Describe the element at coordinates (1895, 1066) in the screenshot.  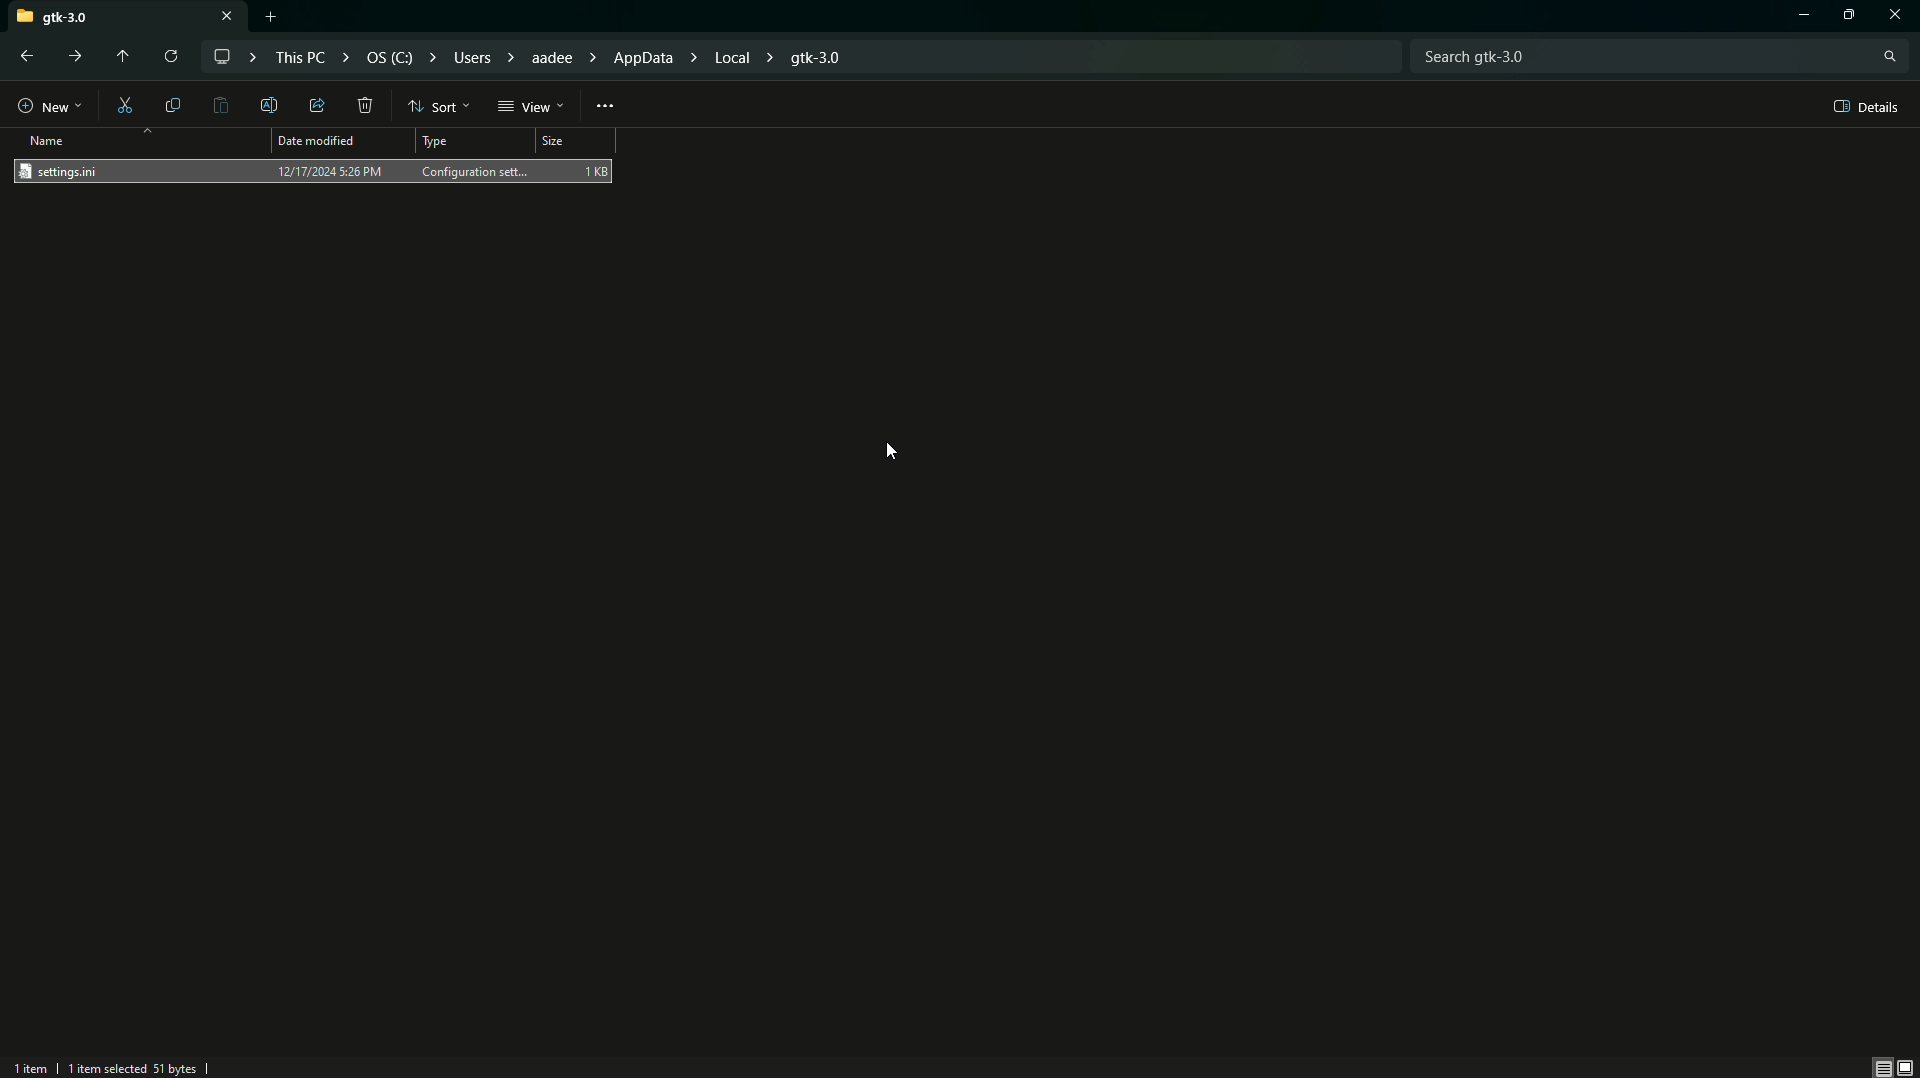
I see `Thumbnail view` at that location.